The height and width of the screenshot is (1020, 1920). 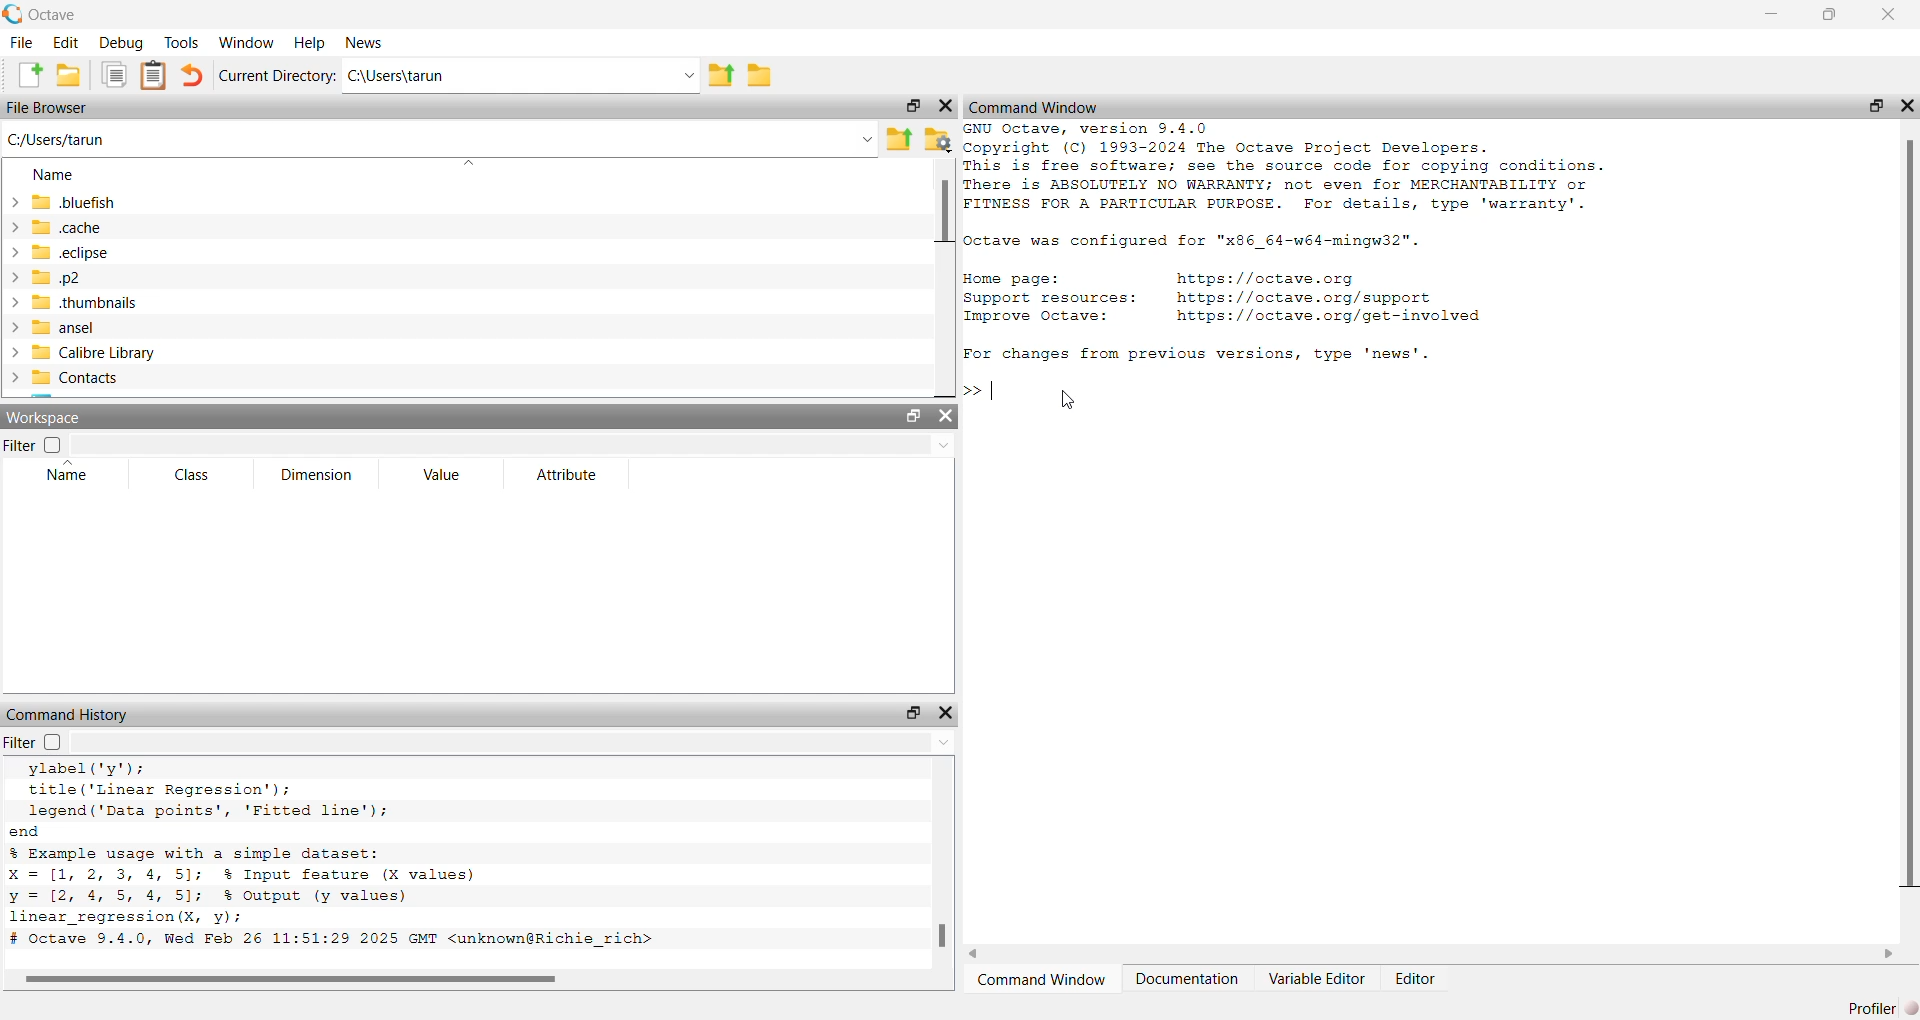 What do you see at coordinates (902, 138) in the screenshot?
I see `one directory up` at bounding box center [902, 138].